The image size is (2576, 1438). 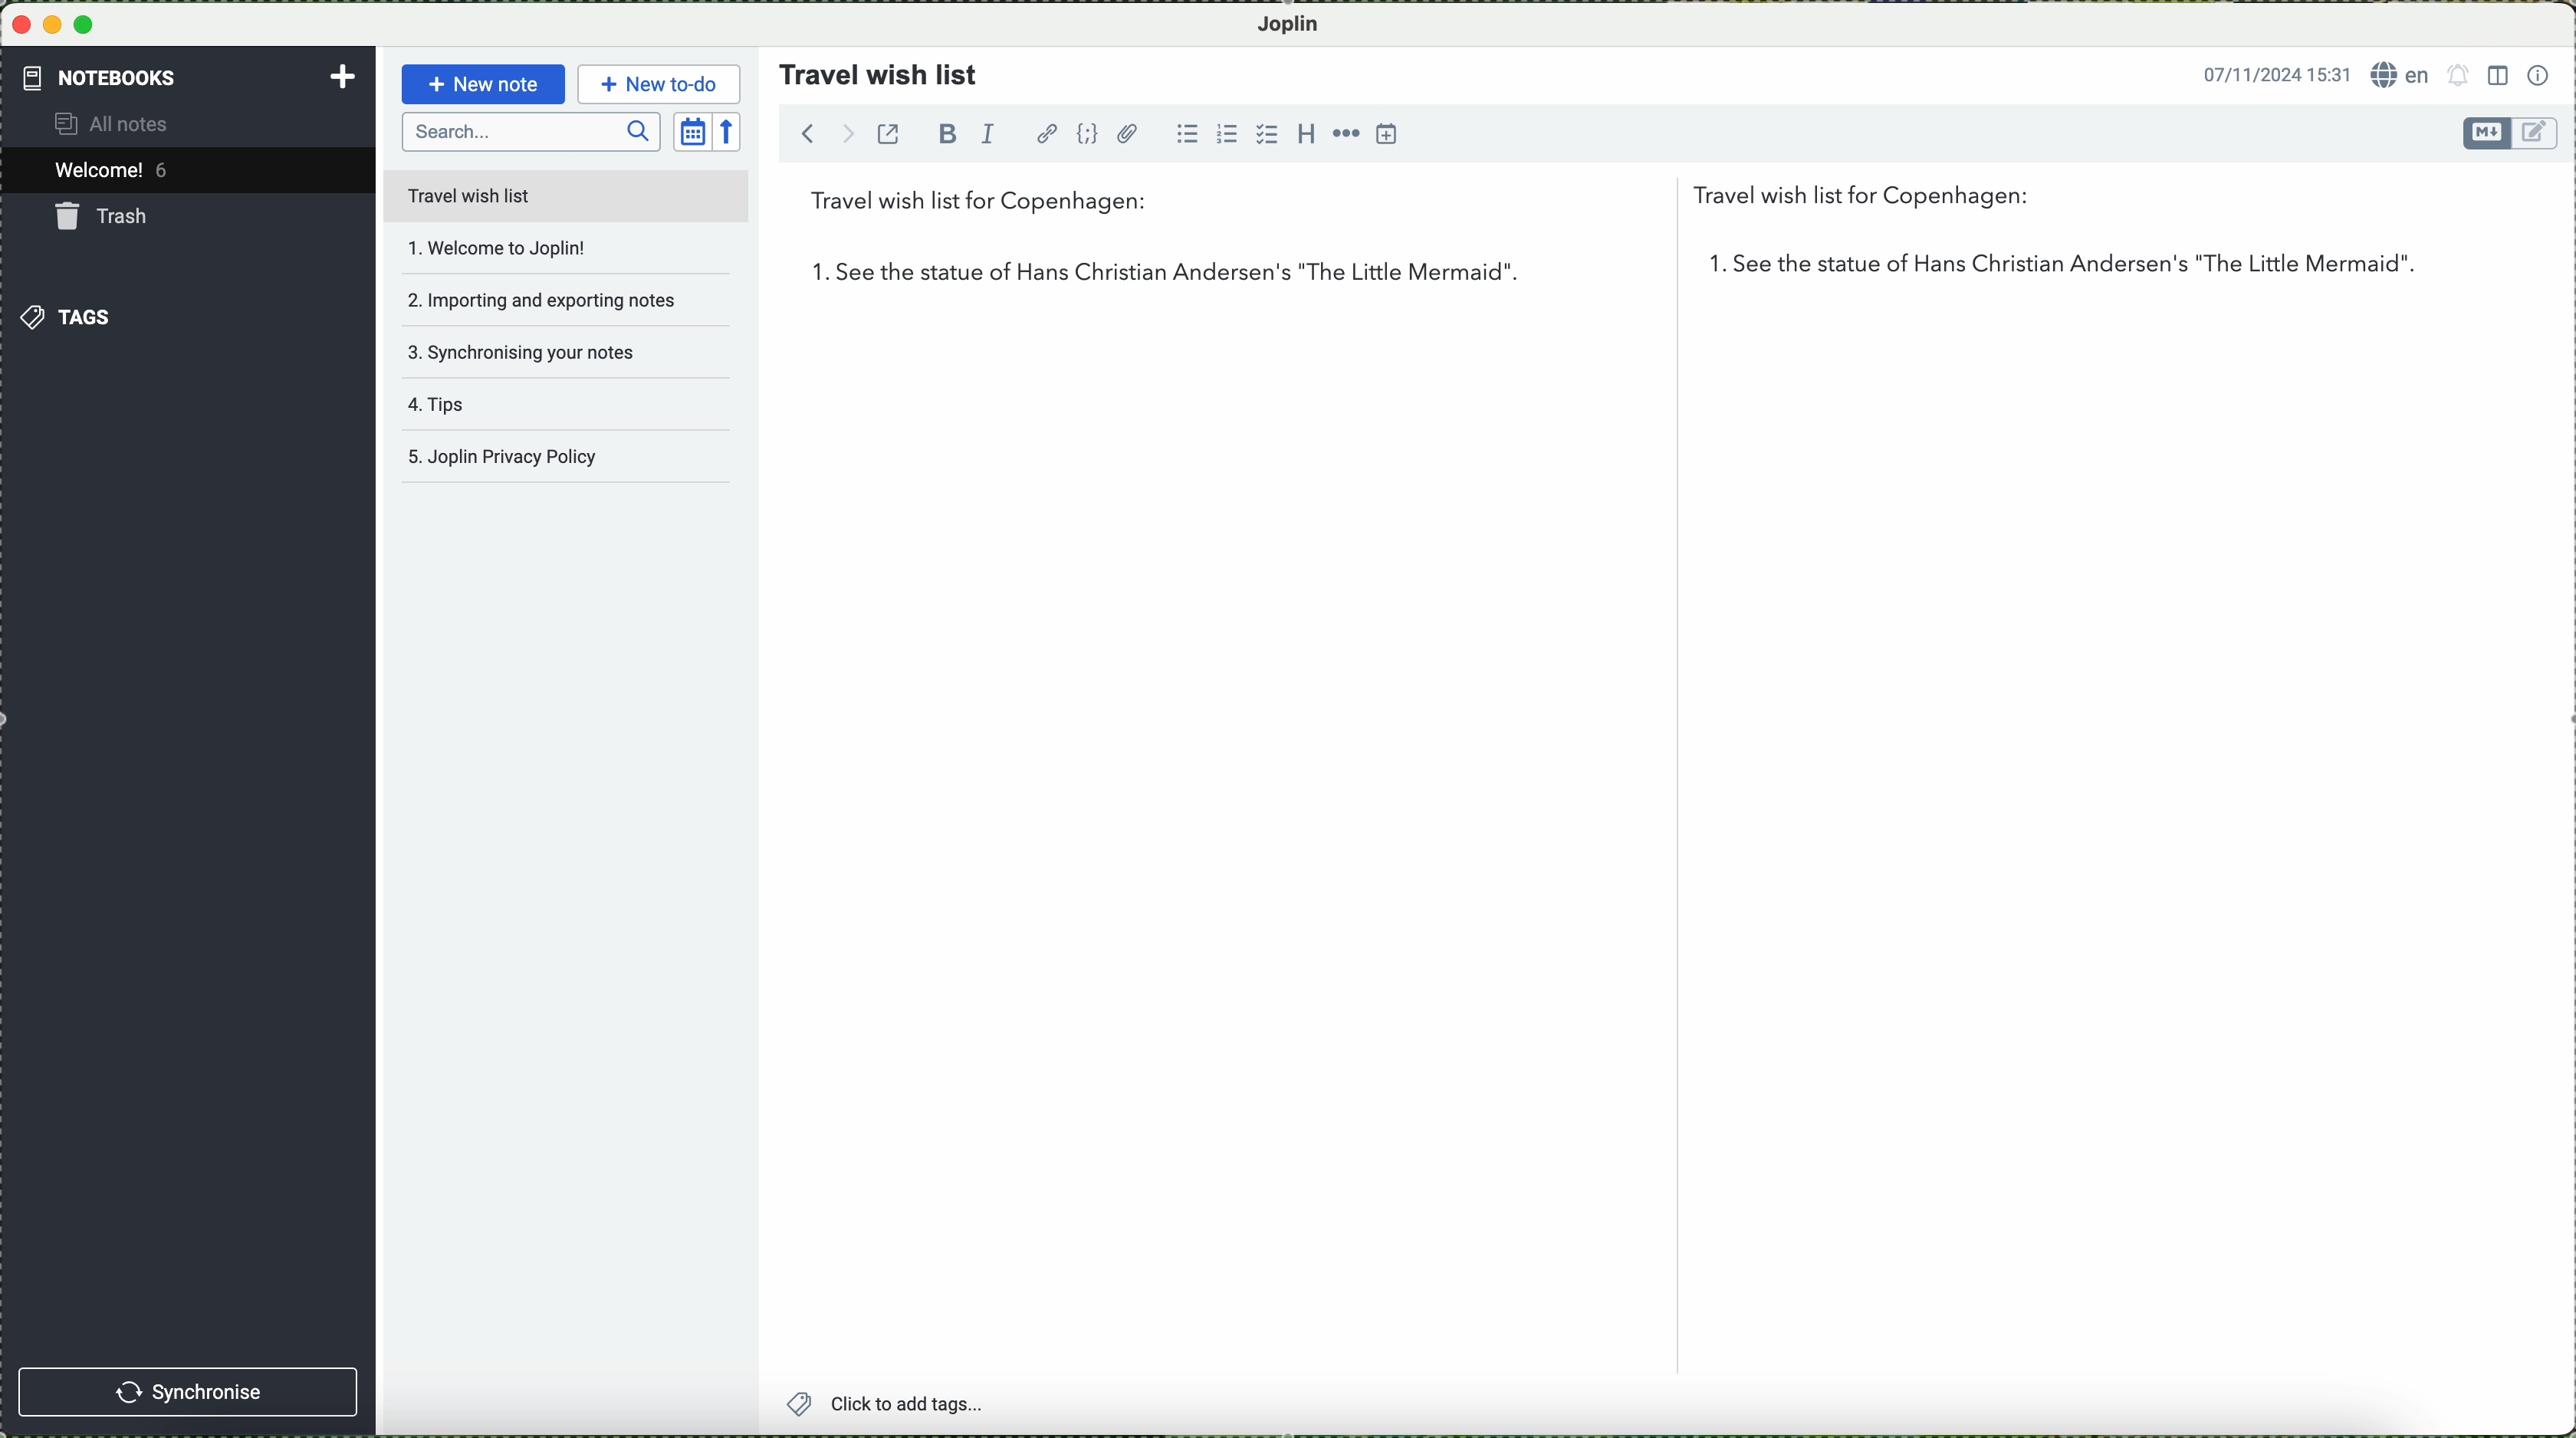 What do you see at coordinates (1226, 126) in the screenshot?
I see `numbered list` at bounding box center [1226, 126].